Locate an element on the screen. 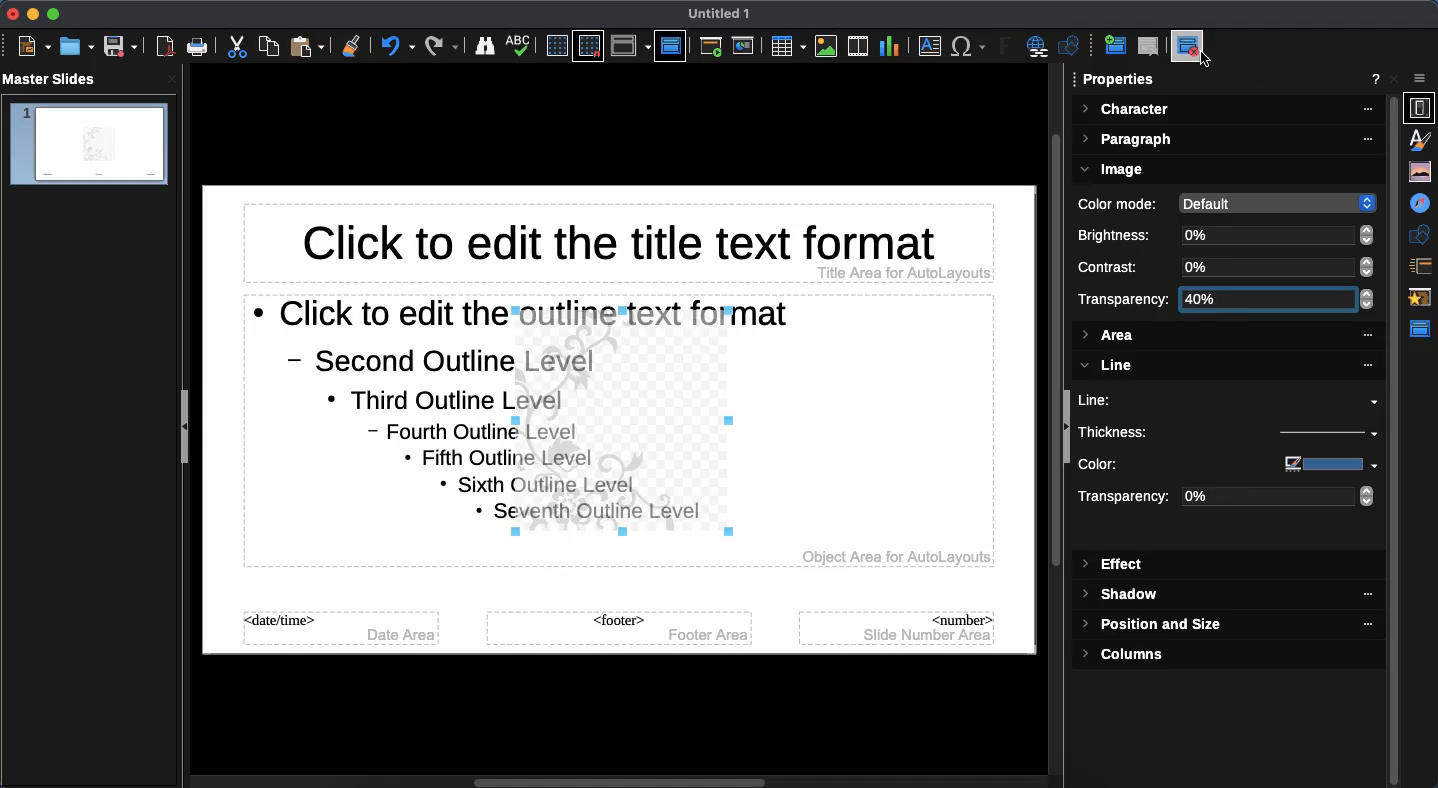  options is located at coordinates (1421, 79).